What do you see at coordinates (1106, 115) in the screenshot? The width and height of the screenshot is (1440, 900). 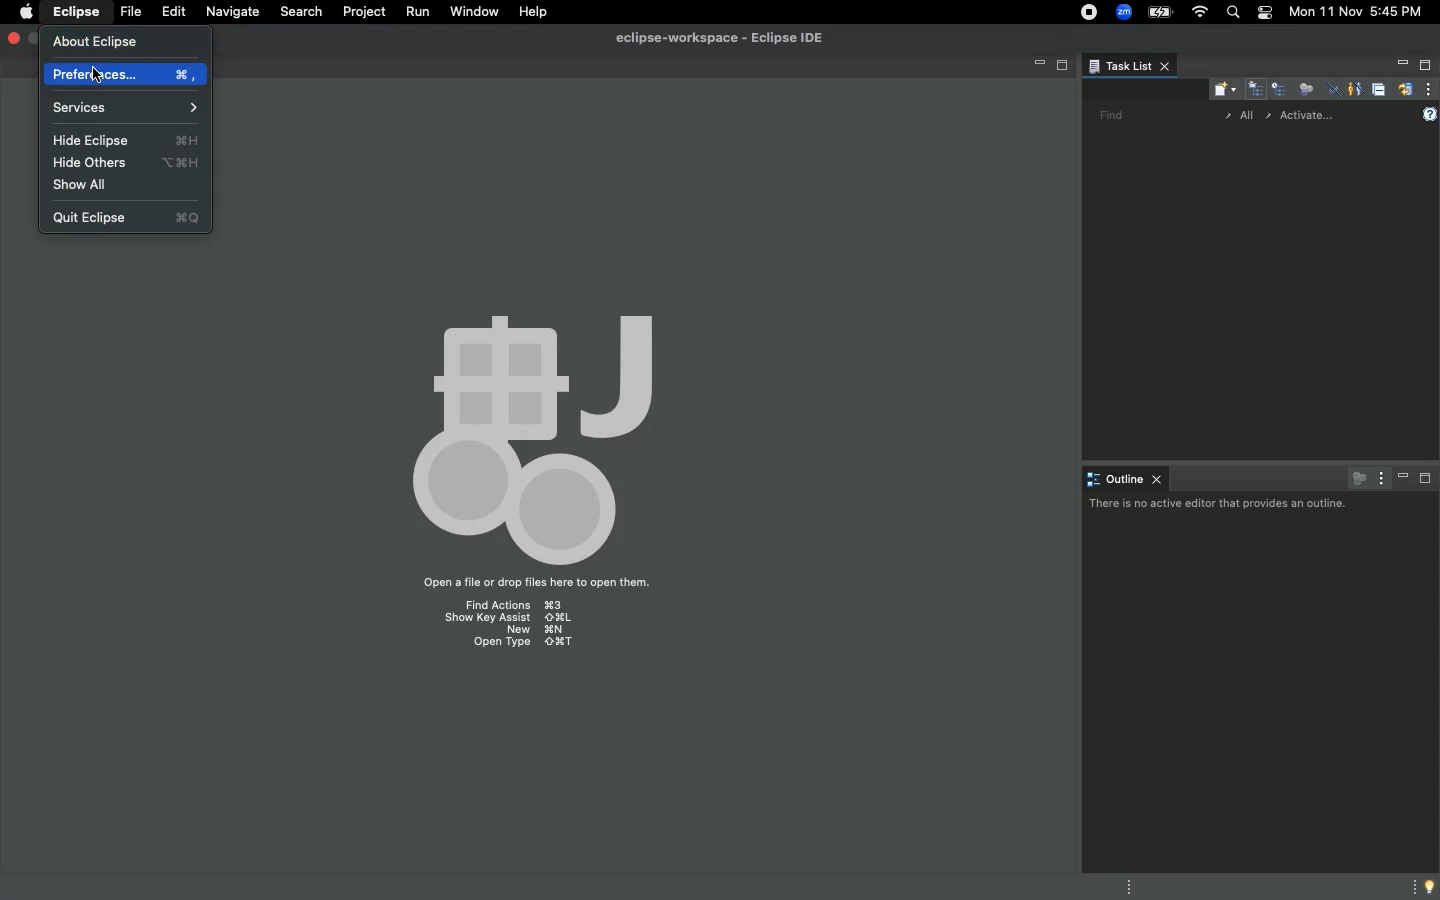 I see `Find` at bounding box center [1106, 115].